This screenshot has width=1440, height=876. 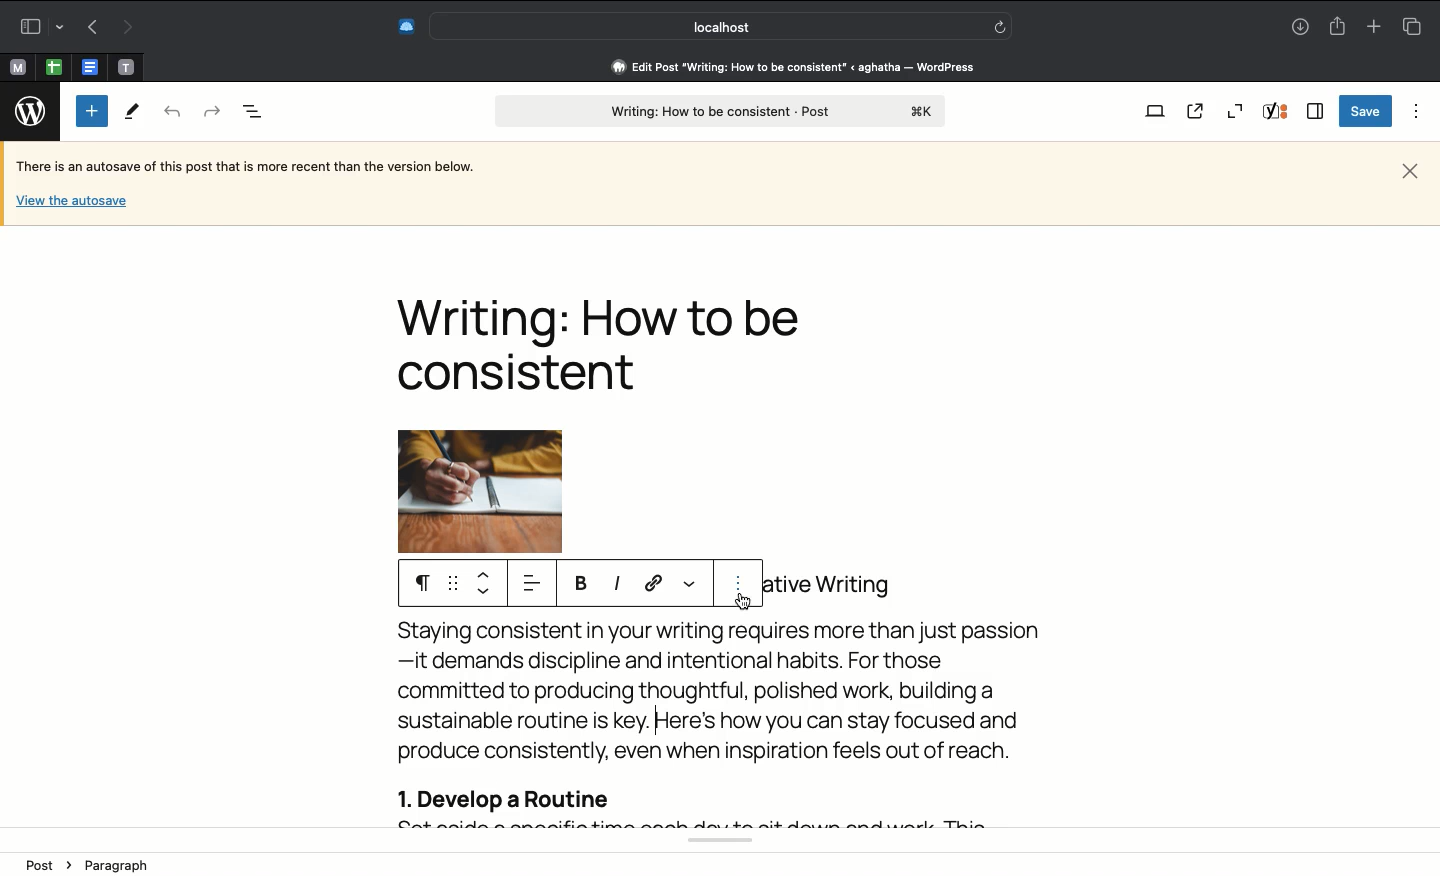 What do you see at coordinates (71, 199) in the screenshot?
I see `View the autosave` at bounding box center [71, 199].